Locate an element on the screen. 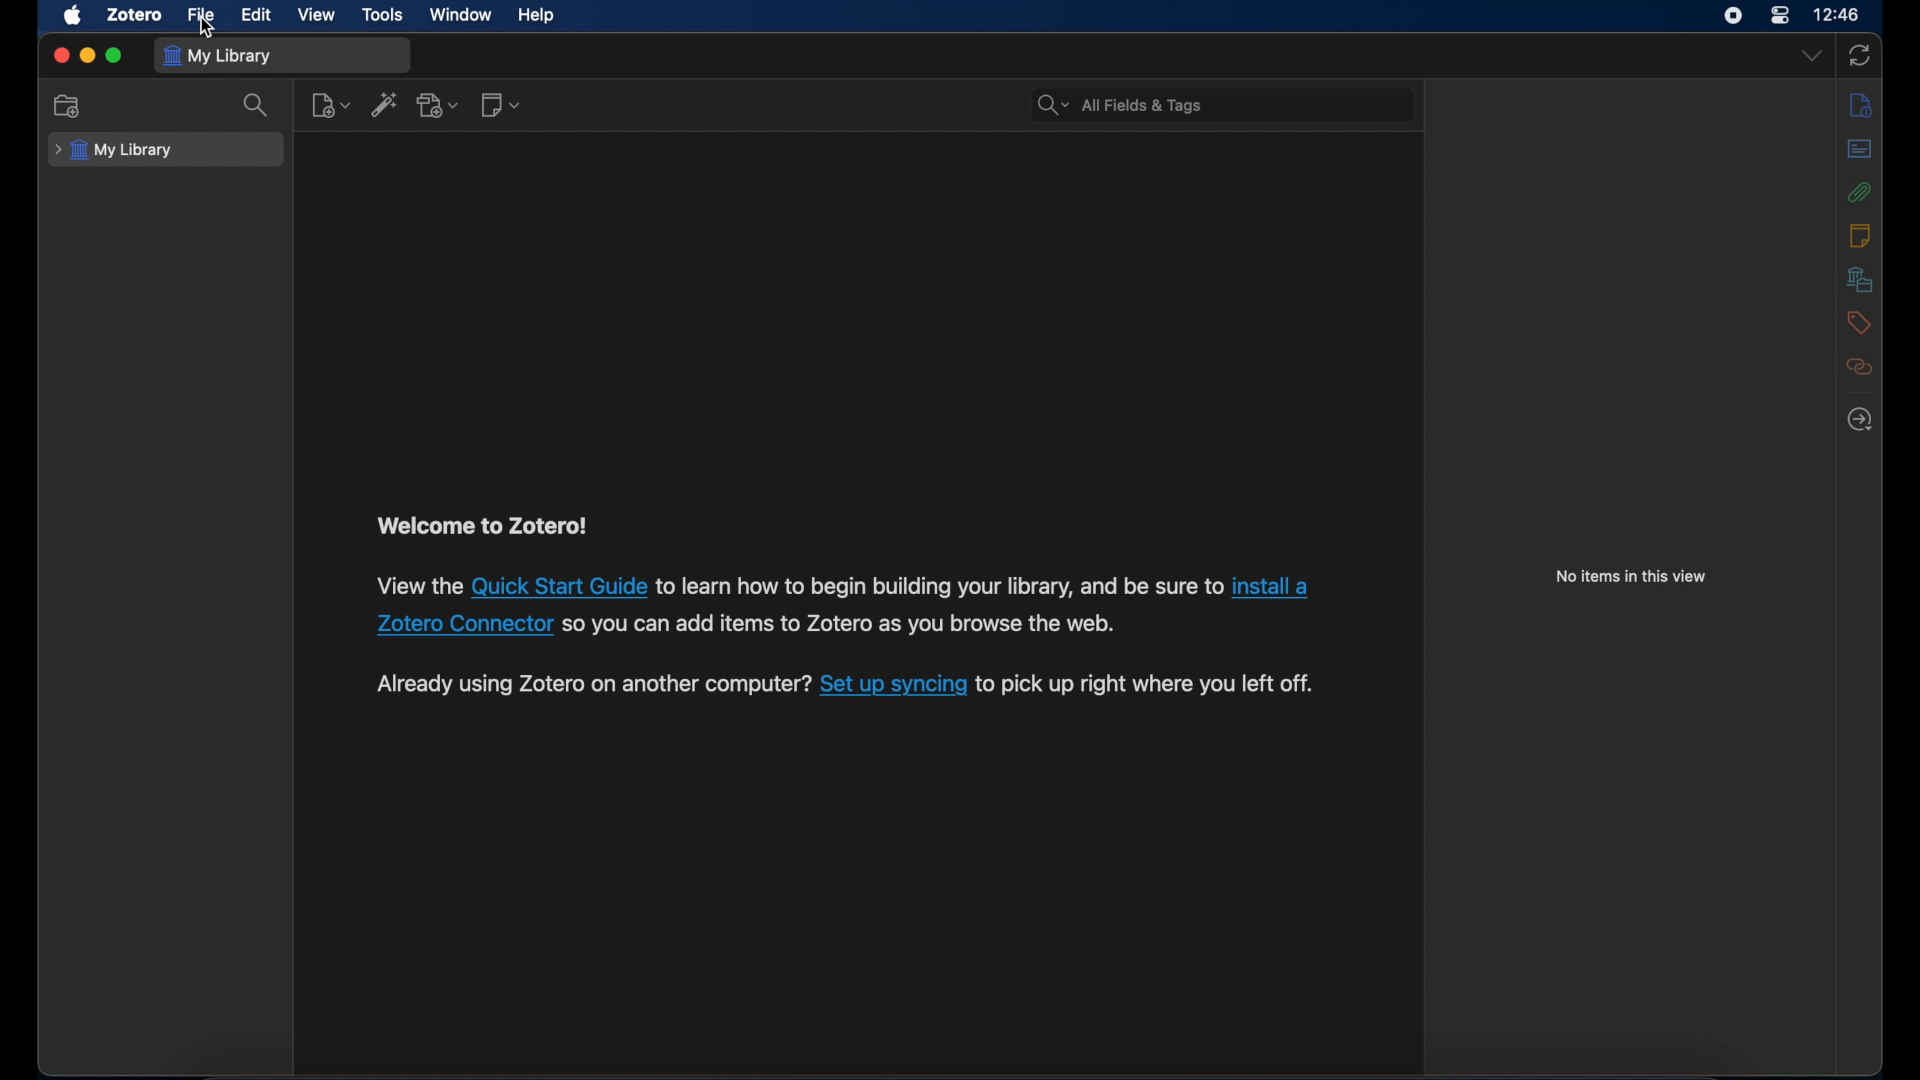 The width and height of the screenshot is (1920, 1080). abstract is located at coordinates (1861, 150).